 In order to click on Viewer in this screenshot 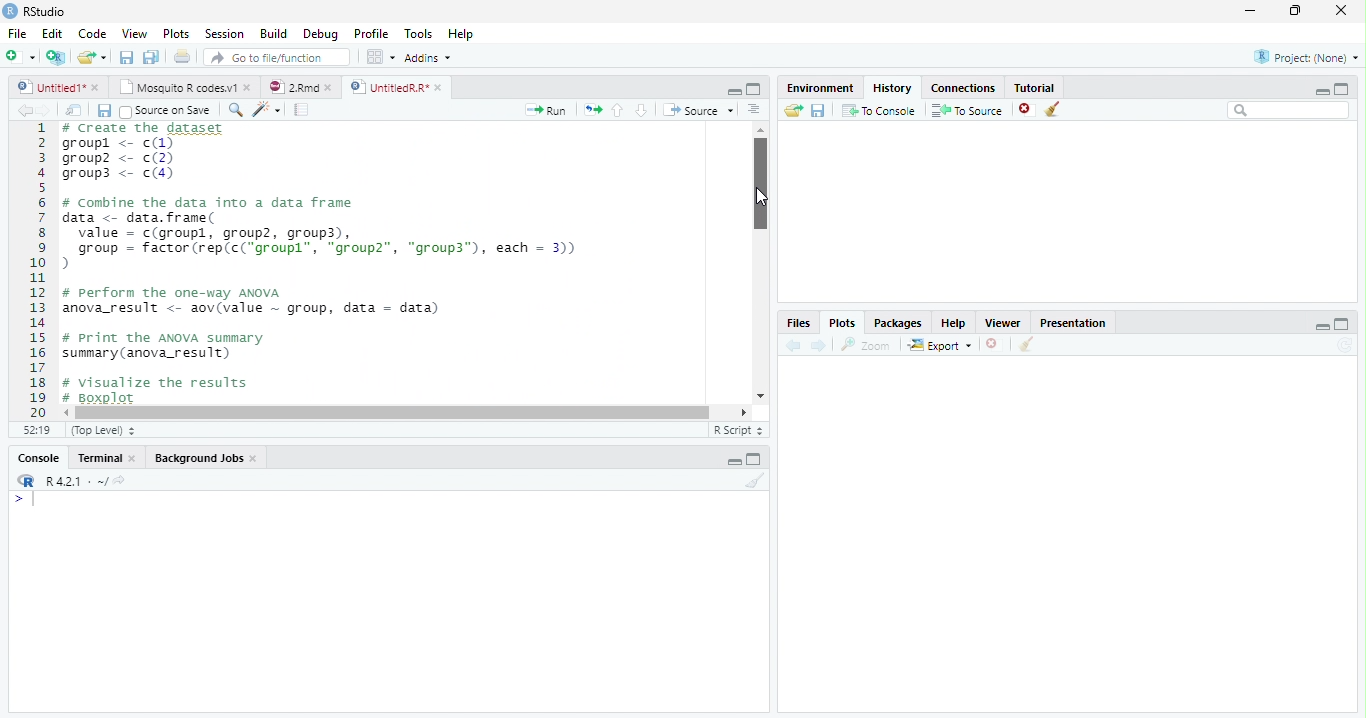, I will do `click(1005, 322)`.